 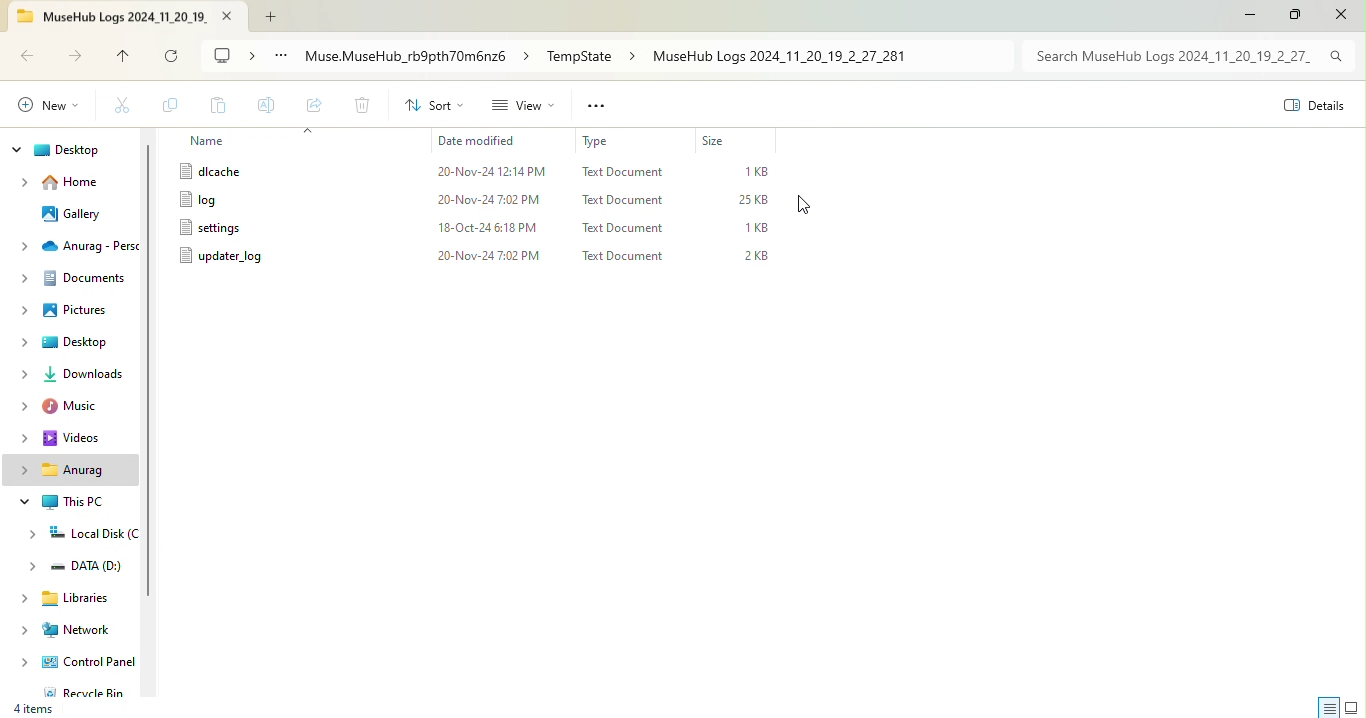 I want to click on Recycle bin, so click(x=78, y=690).